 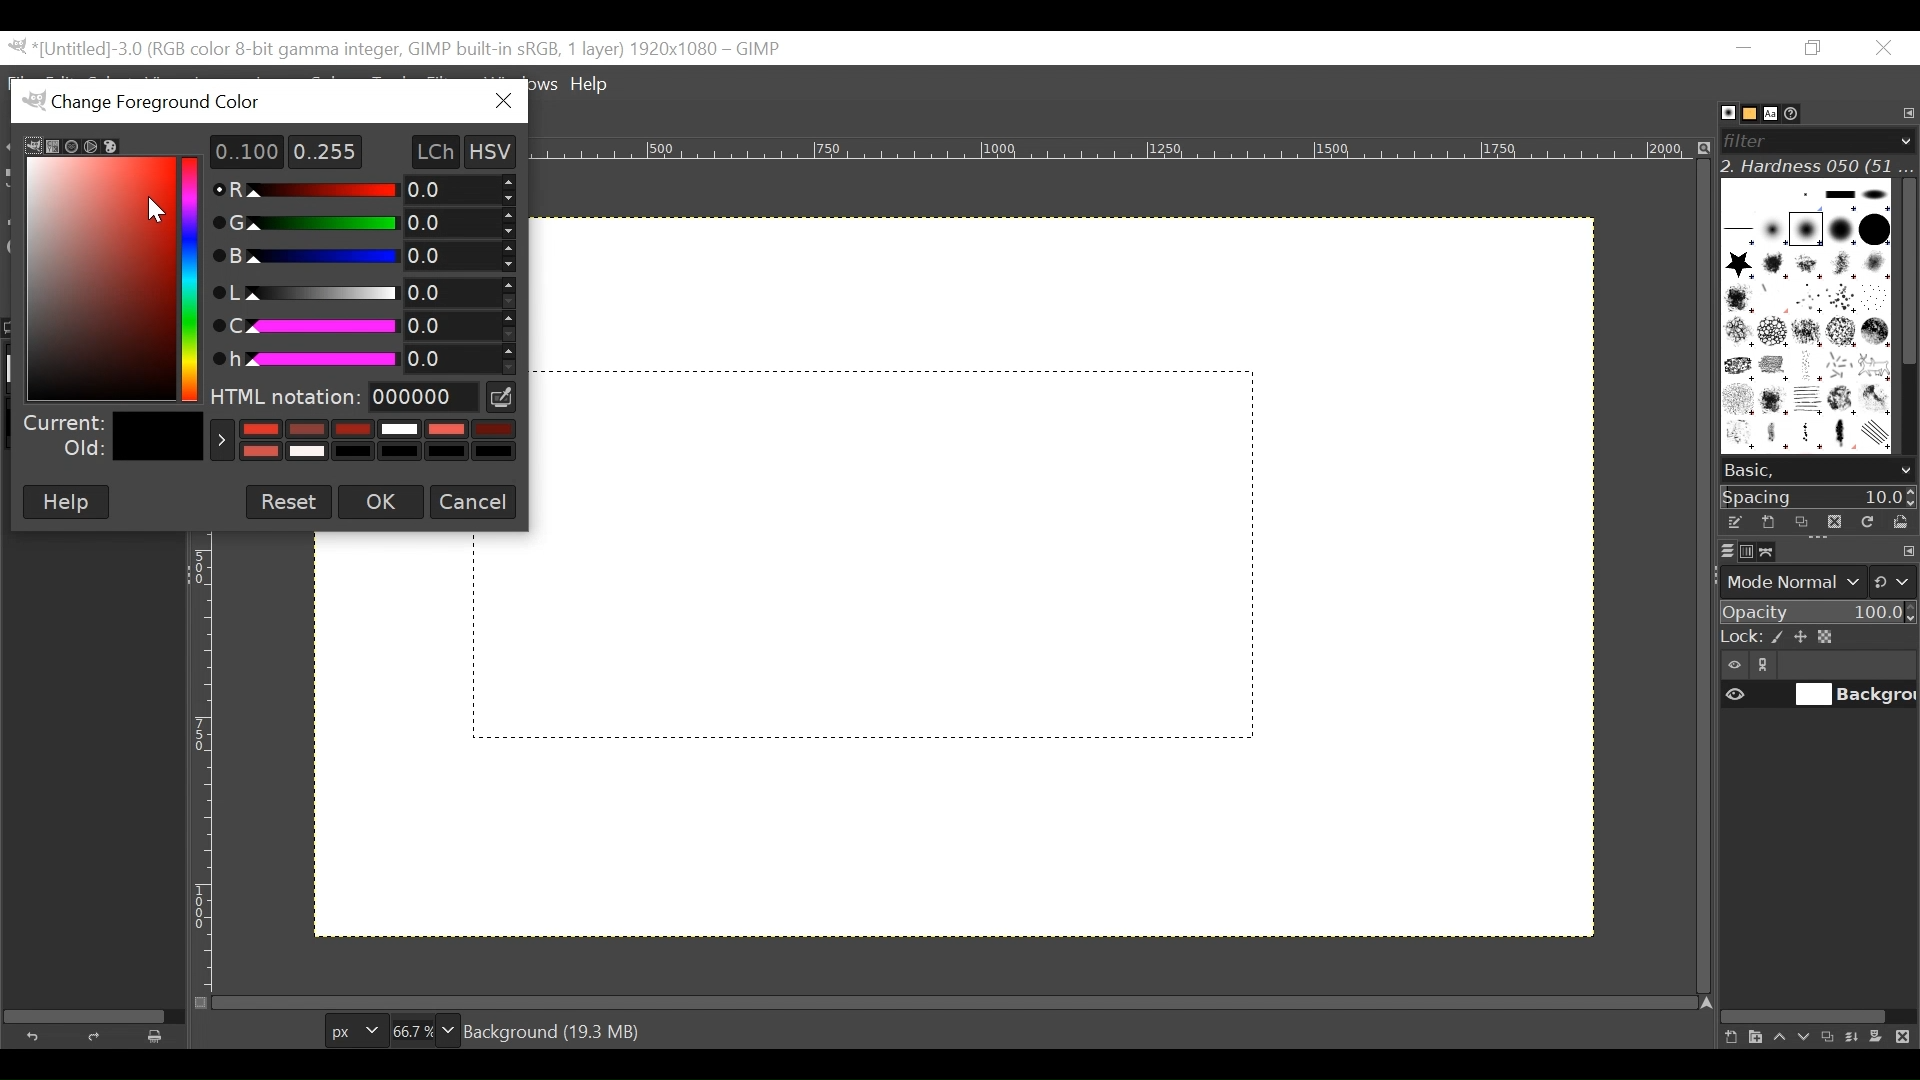 I want to click on Spacing, so click(x=1819, y=496).